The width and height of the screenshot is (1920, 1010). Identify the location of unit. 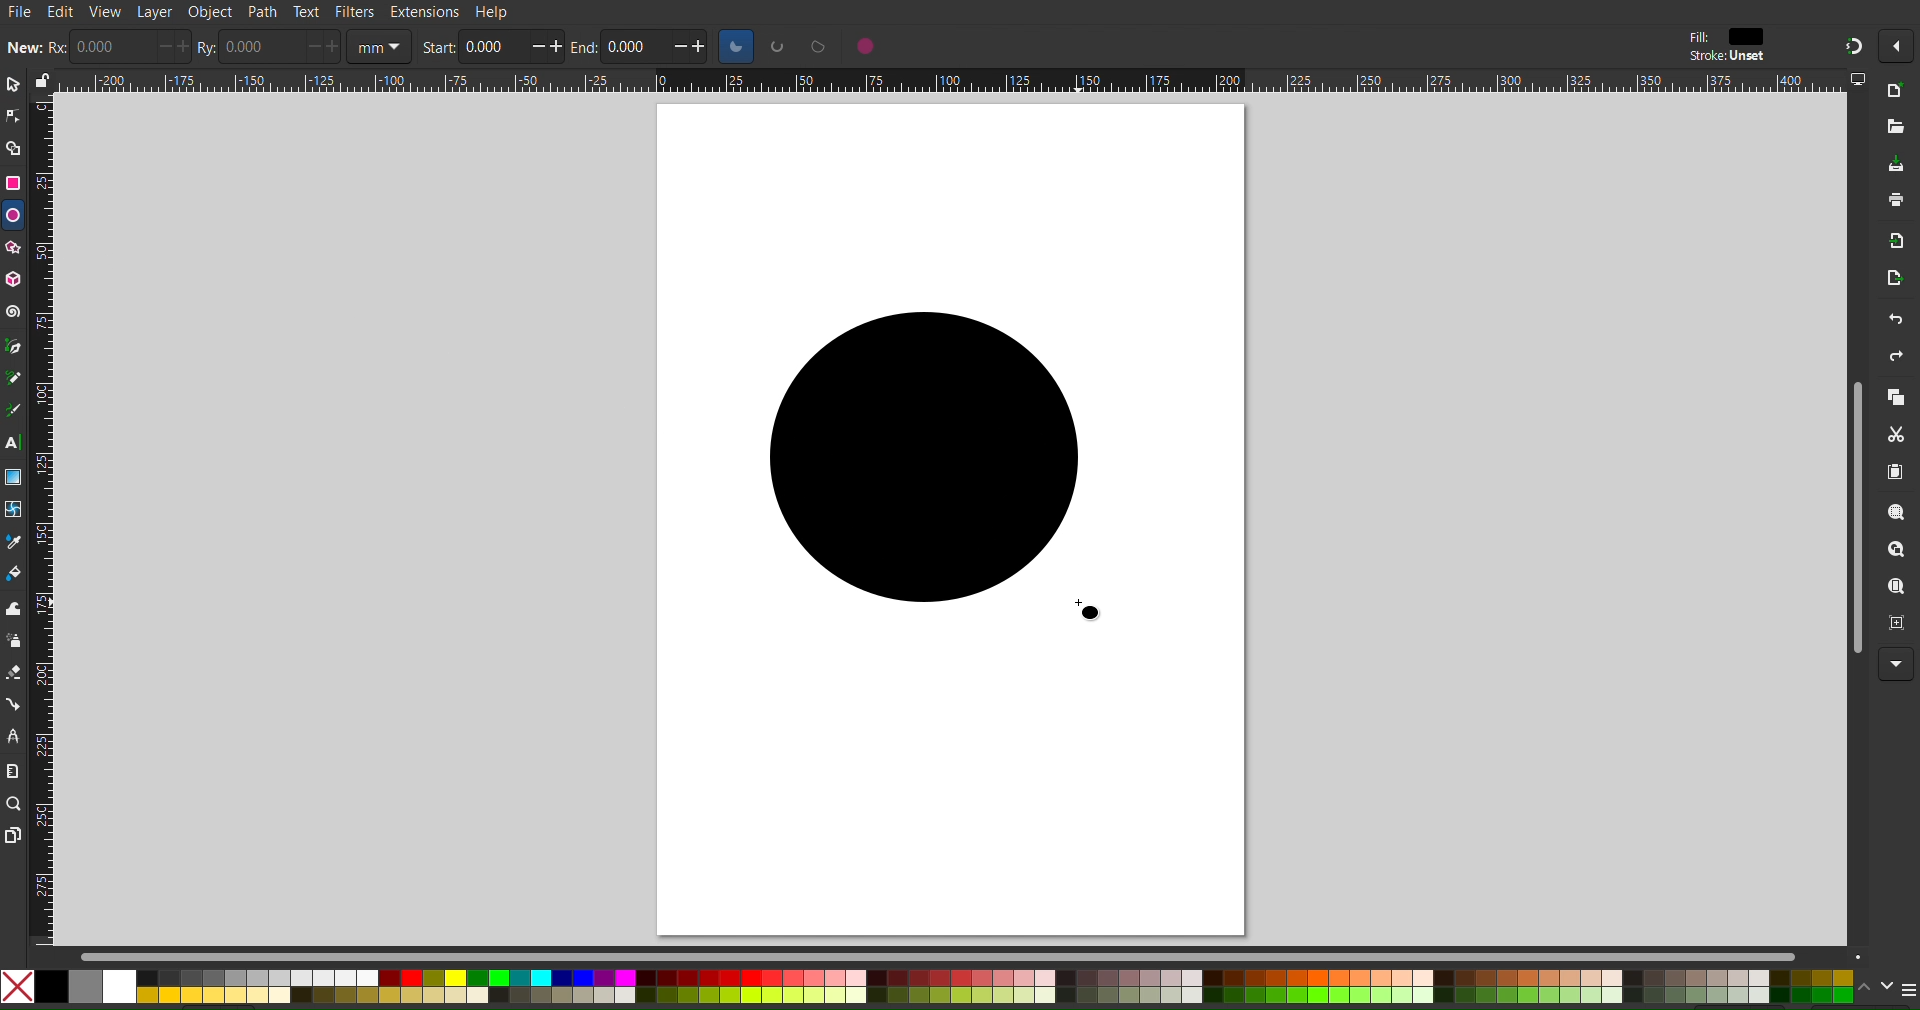
(376, 44).